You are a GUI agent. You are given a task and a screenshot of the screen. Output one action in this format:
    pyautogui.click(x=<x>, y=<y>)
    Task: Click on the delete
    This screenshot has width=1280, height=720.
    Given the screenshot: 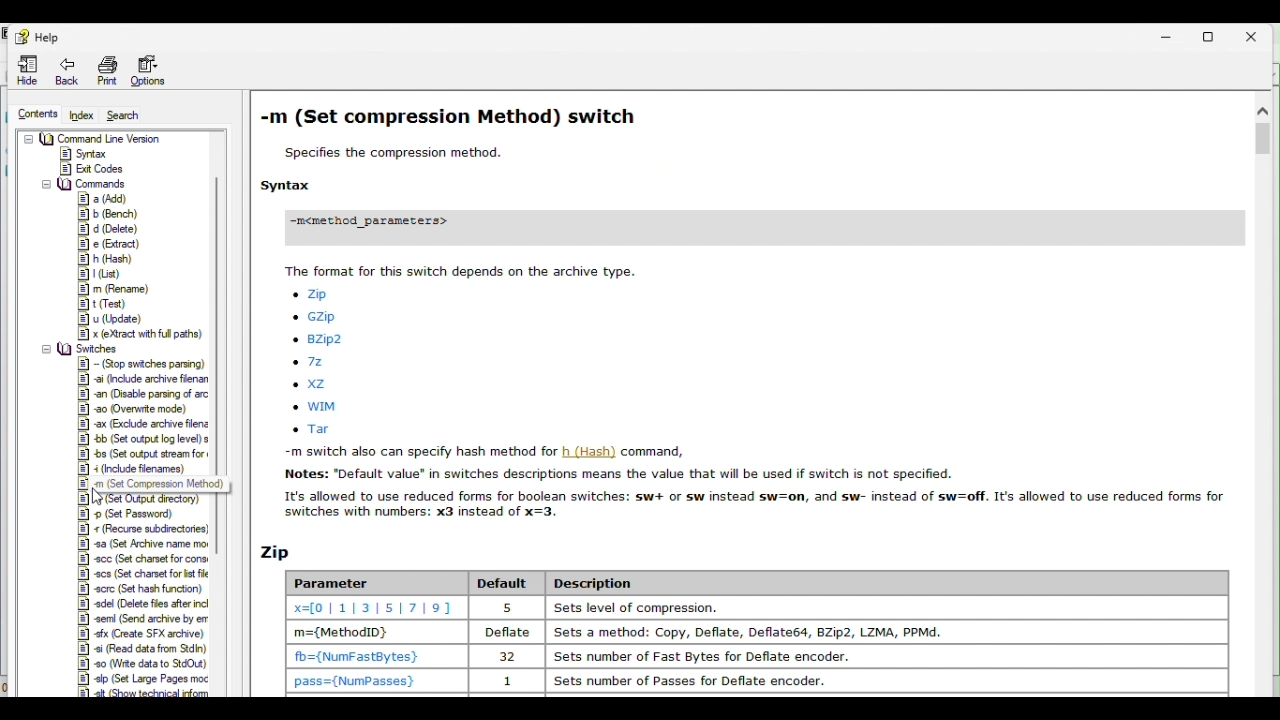 What is the action you would take?
    pyautogui.click(x=108, y=228)
    